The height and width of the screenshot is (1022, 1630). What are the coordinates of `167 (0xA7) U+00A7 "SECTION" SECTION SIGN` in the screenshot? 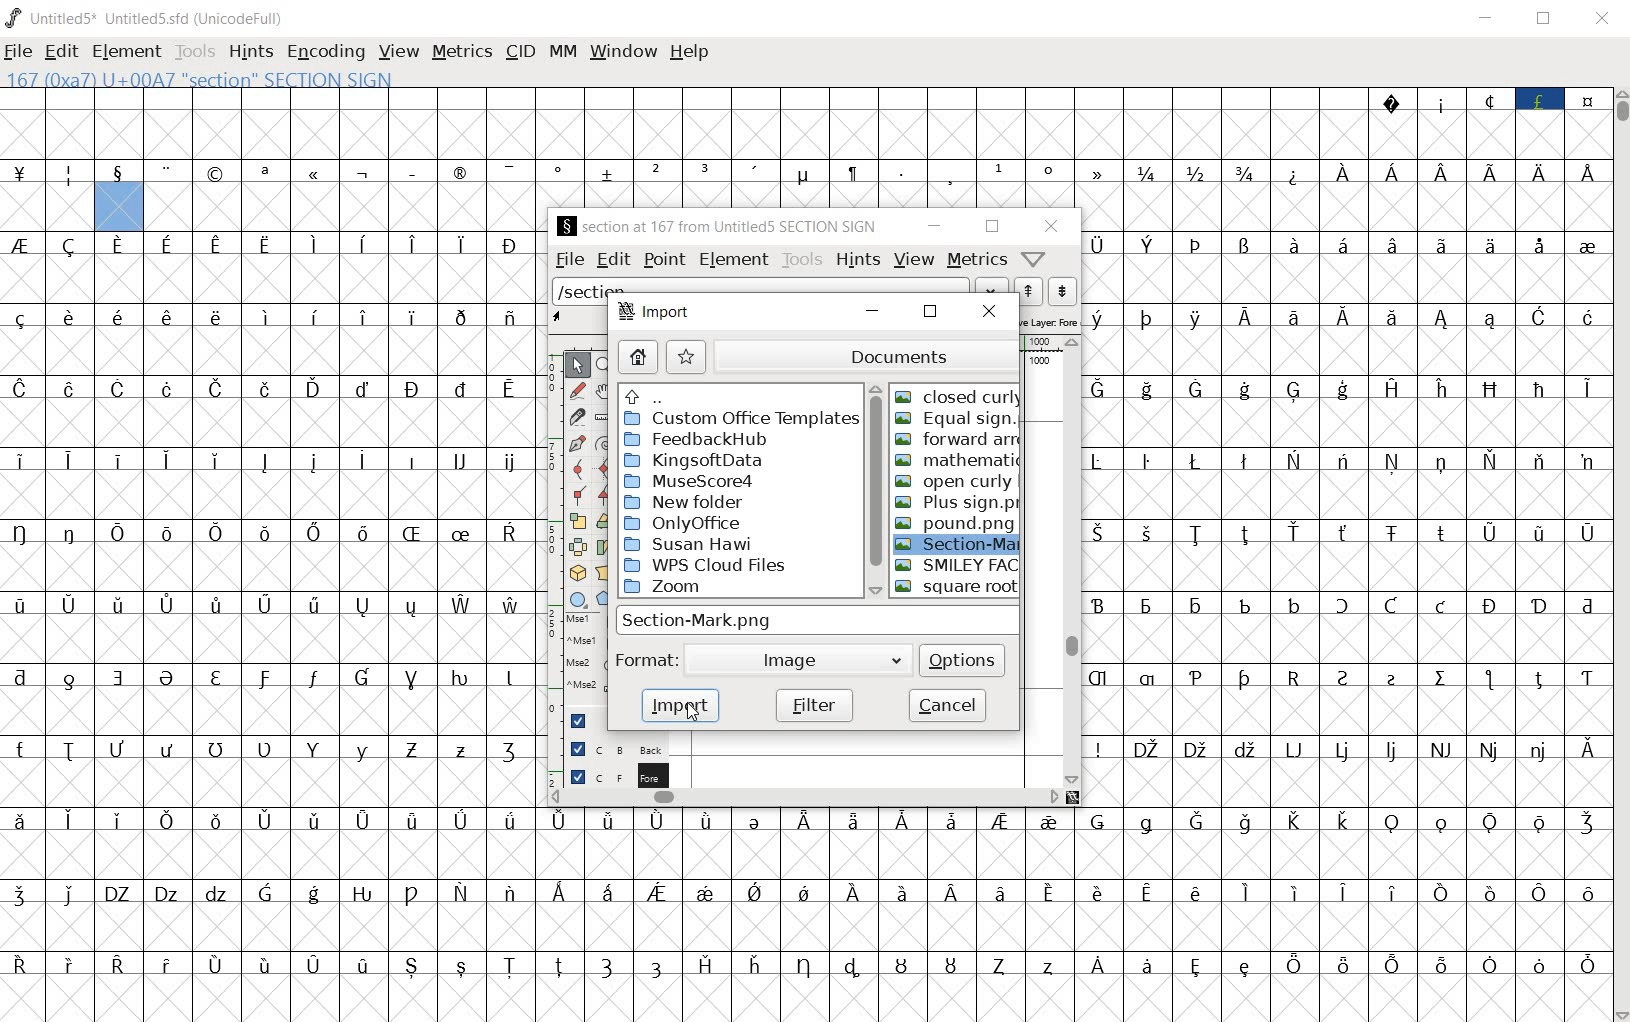 It's located at (265, 79).